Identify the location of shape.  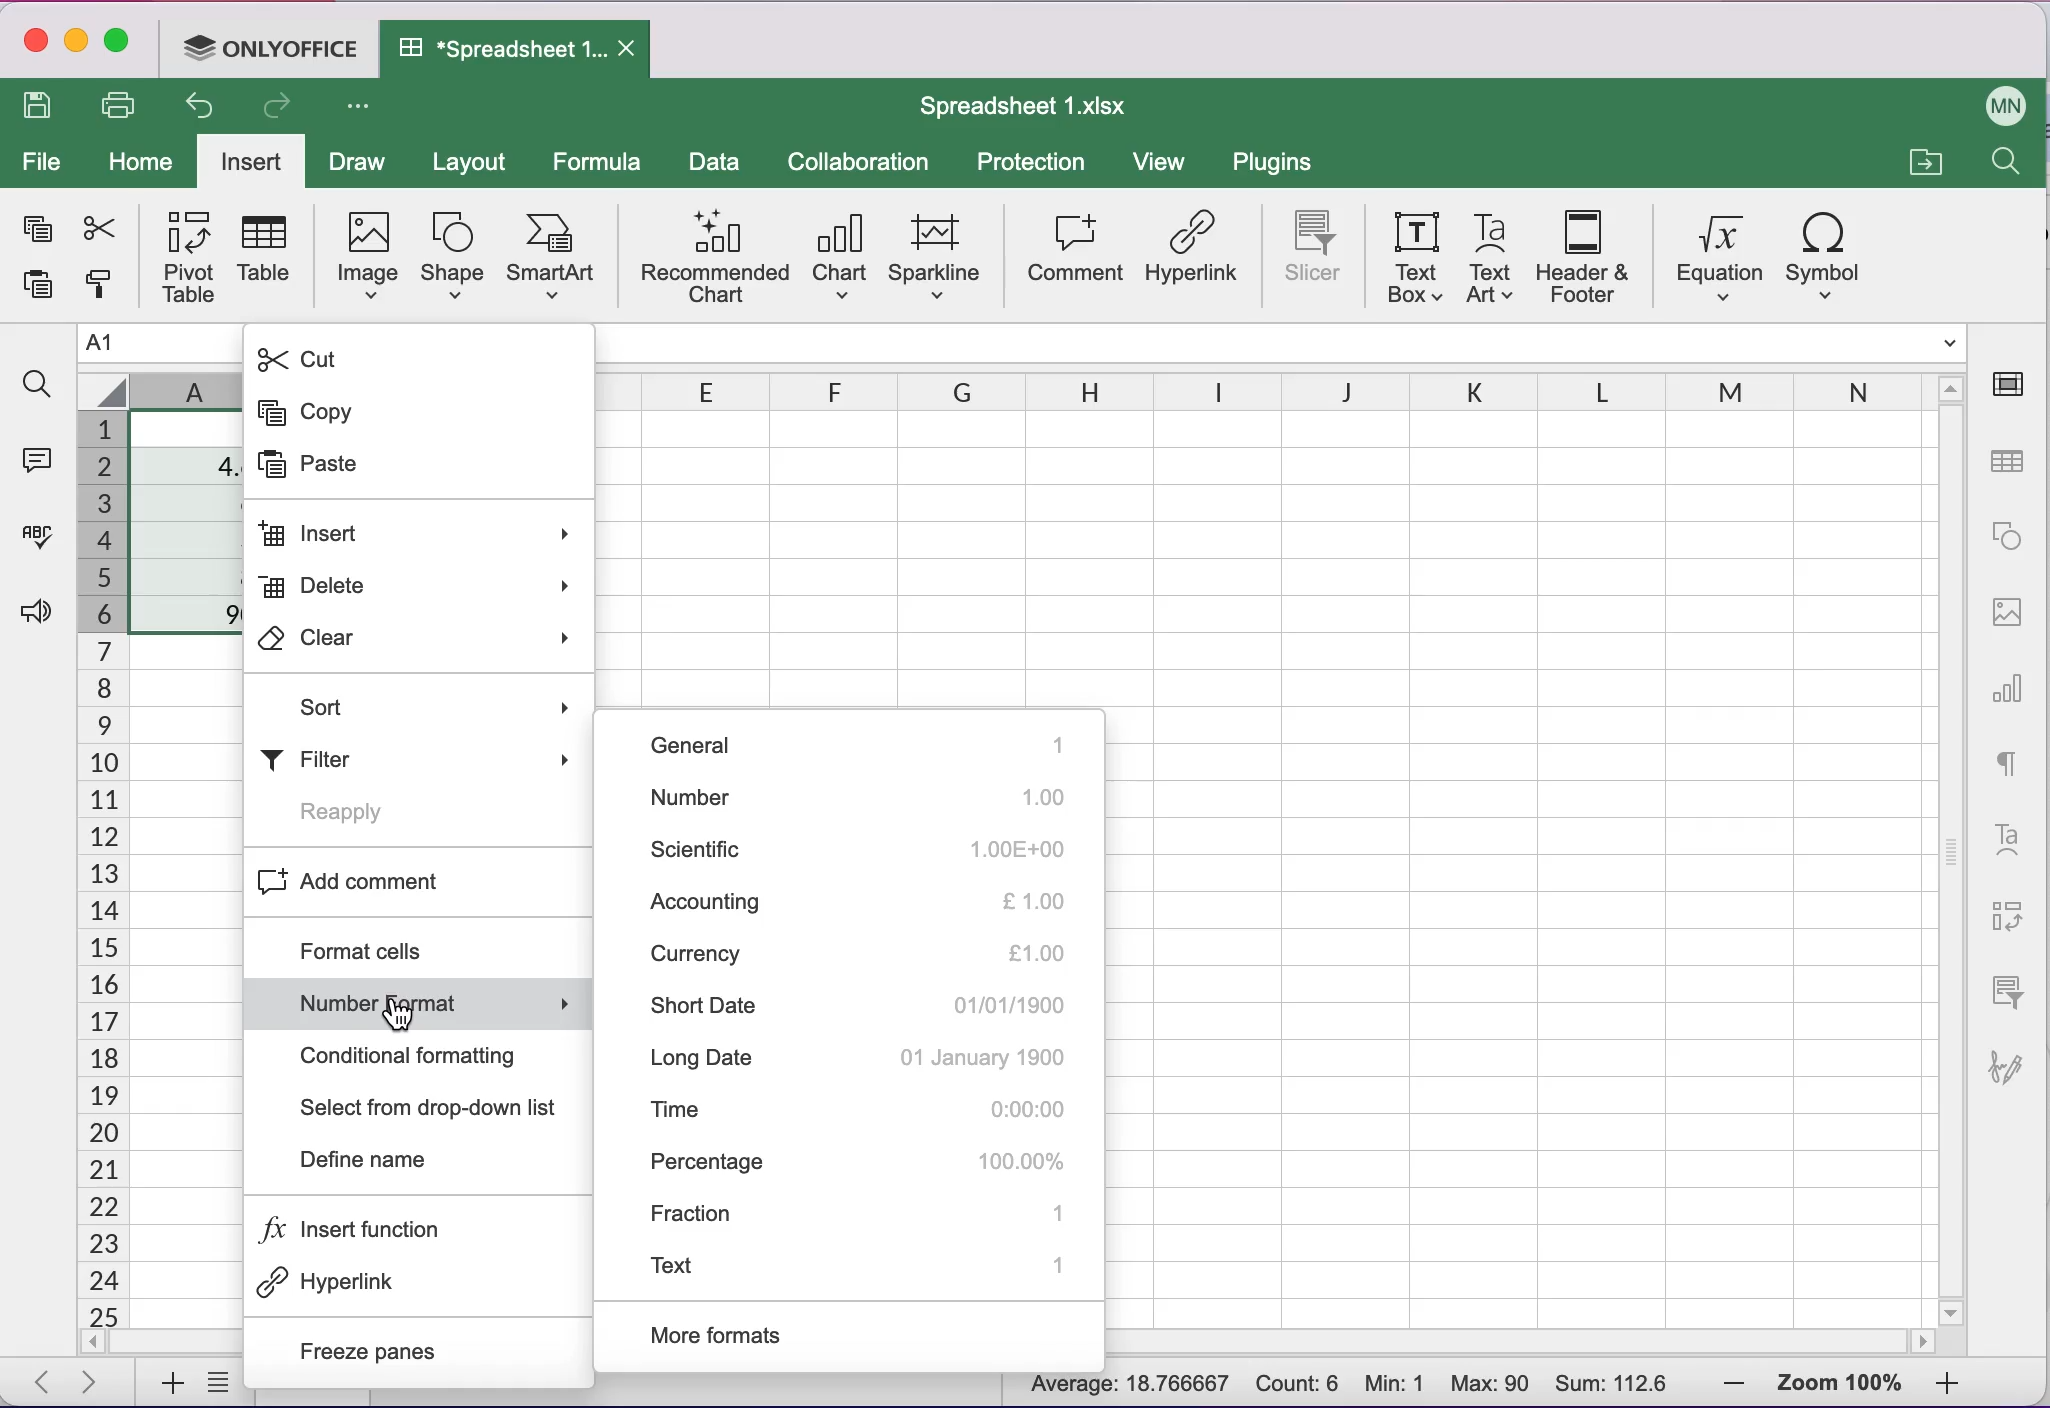
(450, 261).